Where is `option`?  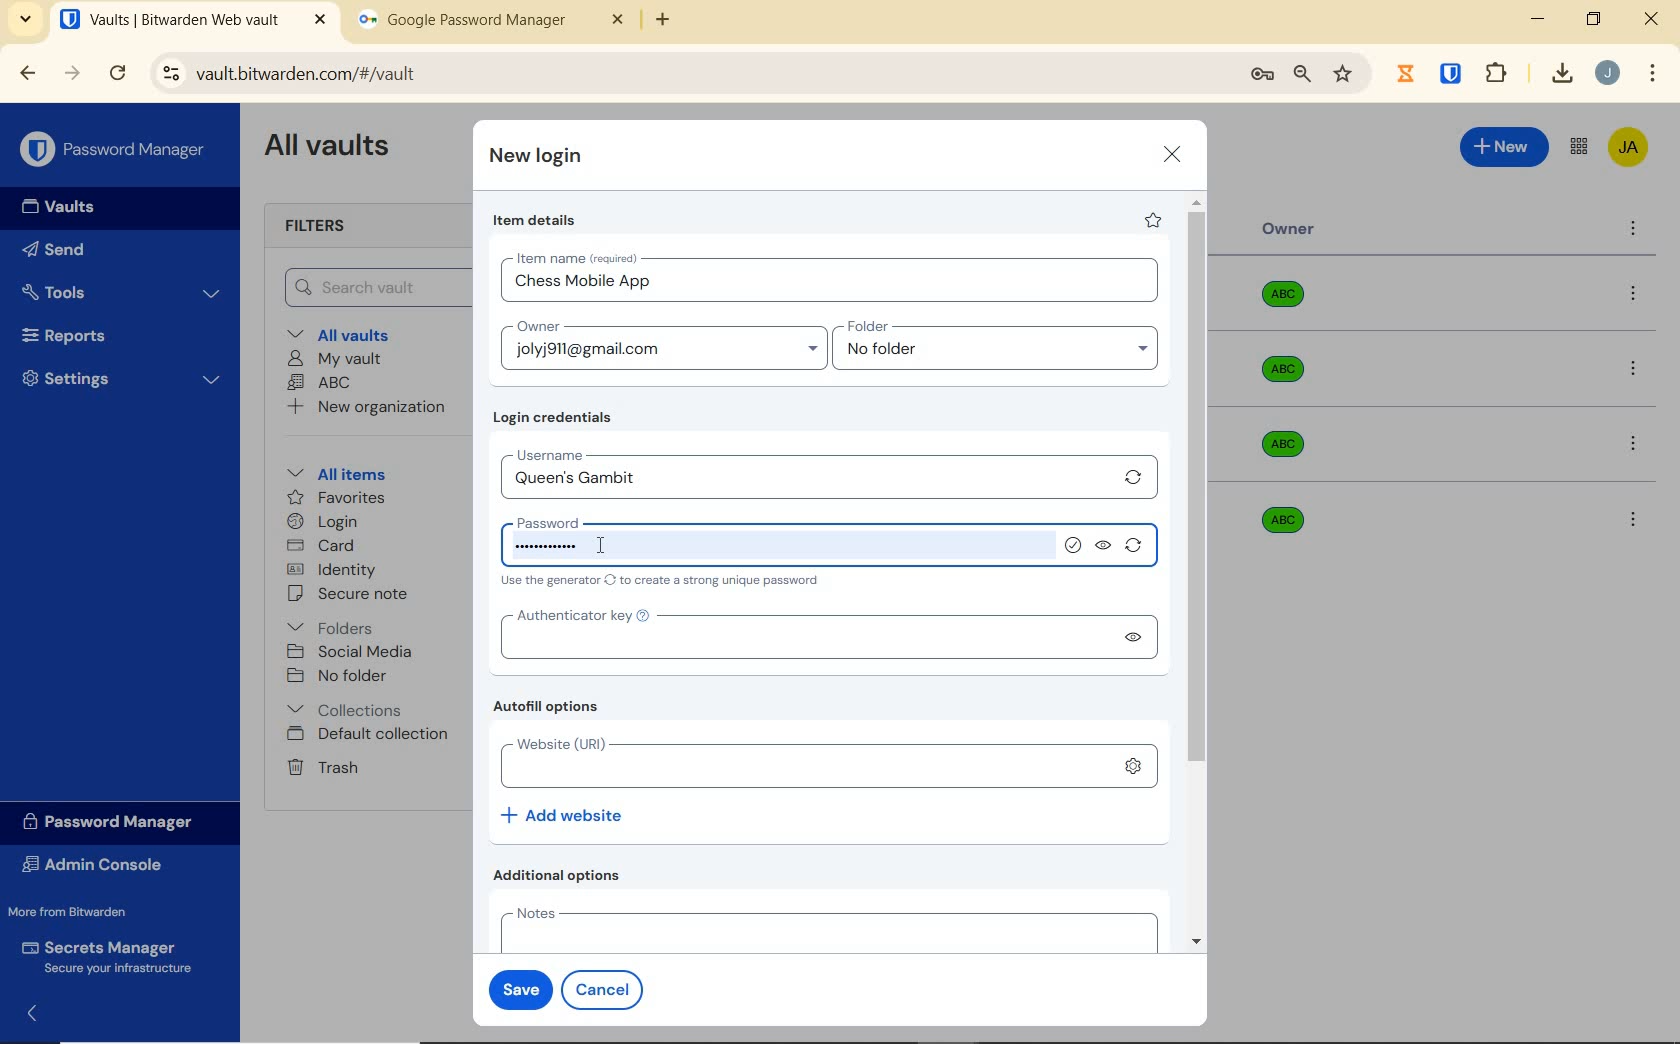 option is located at coordinates (1637, 446).